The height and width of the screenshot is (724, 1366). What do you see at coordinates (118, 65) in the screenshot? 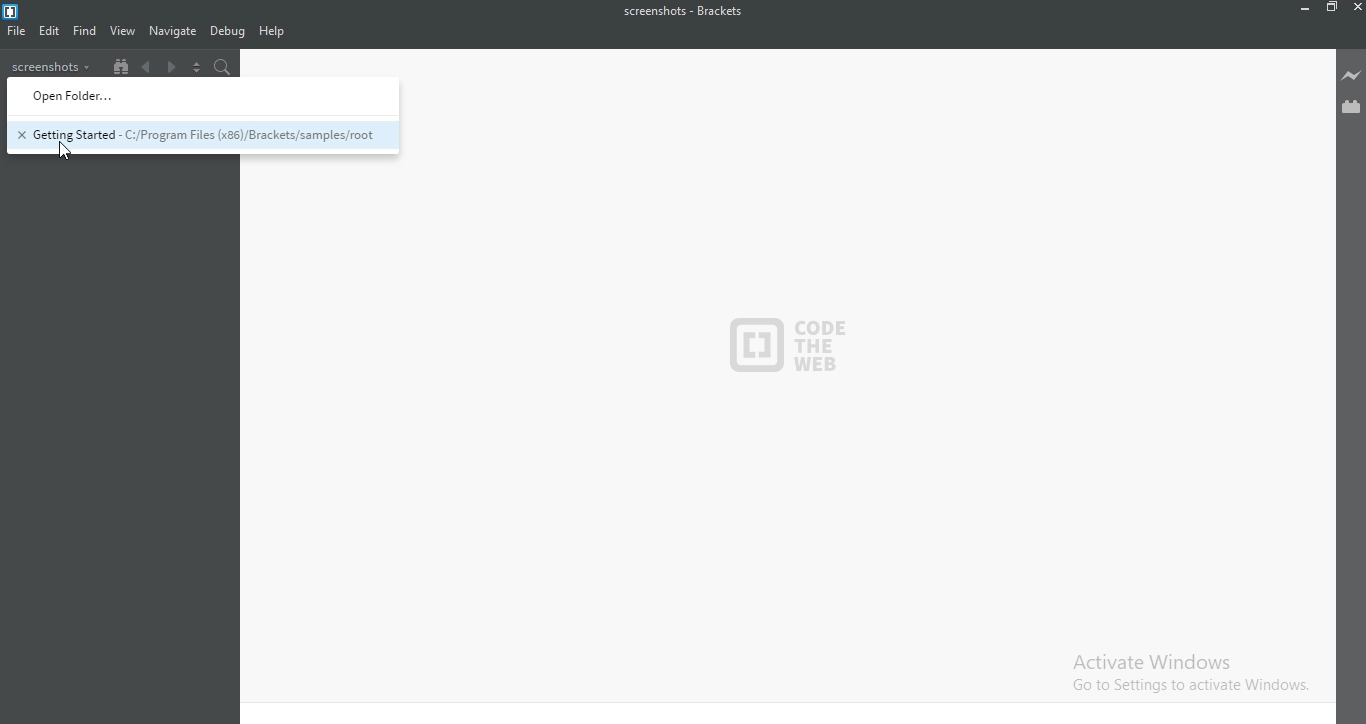
I see `Show file tree` at bounding box center [118, 65].